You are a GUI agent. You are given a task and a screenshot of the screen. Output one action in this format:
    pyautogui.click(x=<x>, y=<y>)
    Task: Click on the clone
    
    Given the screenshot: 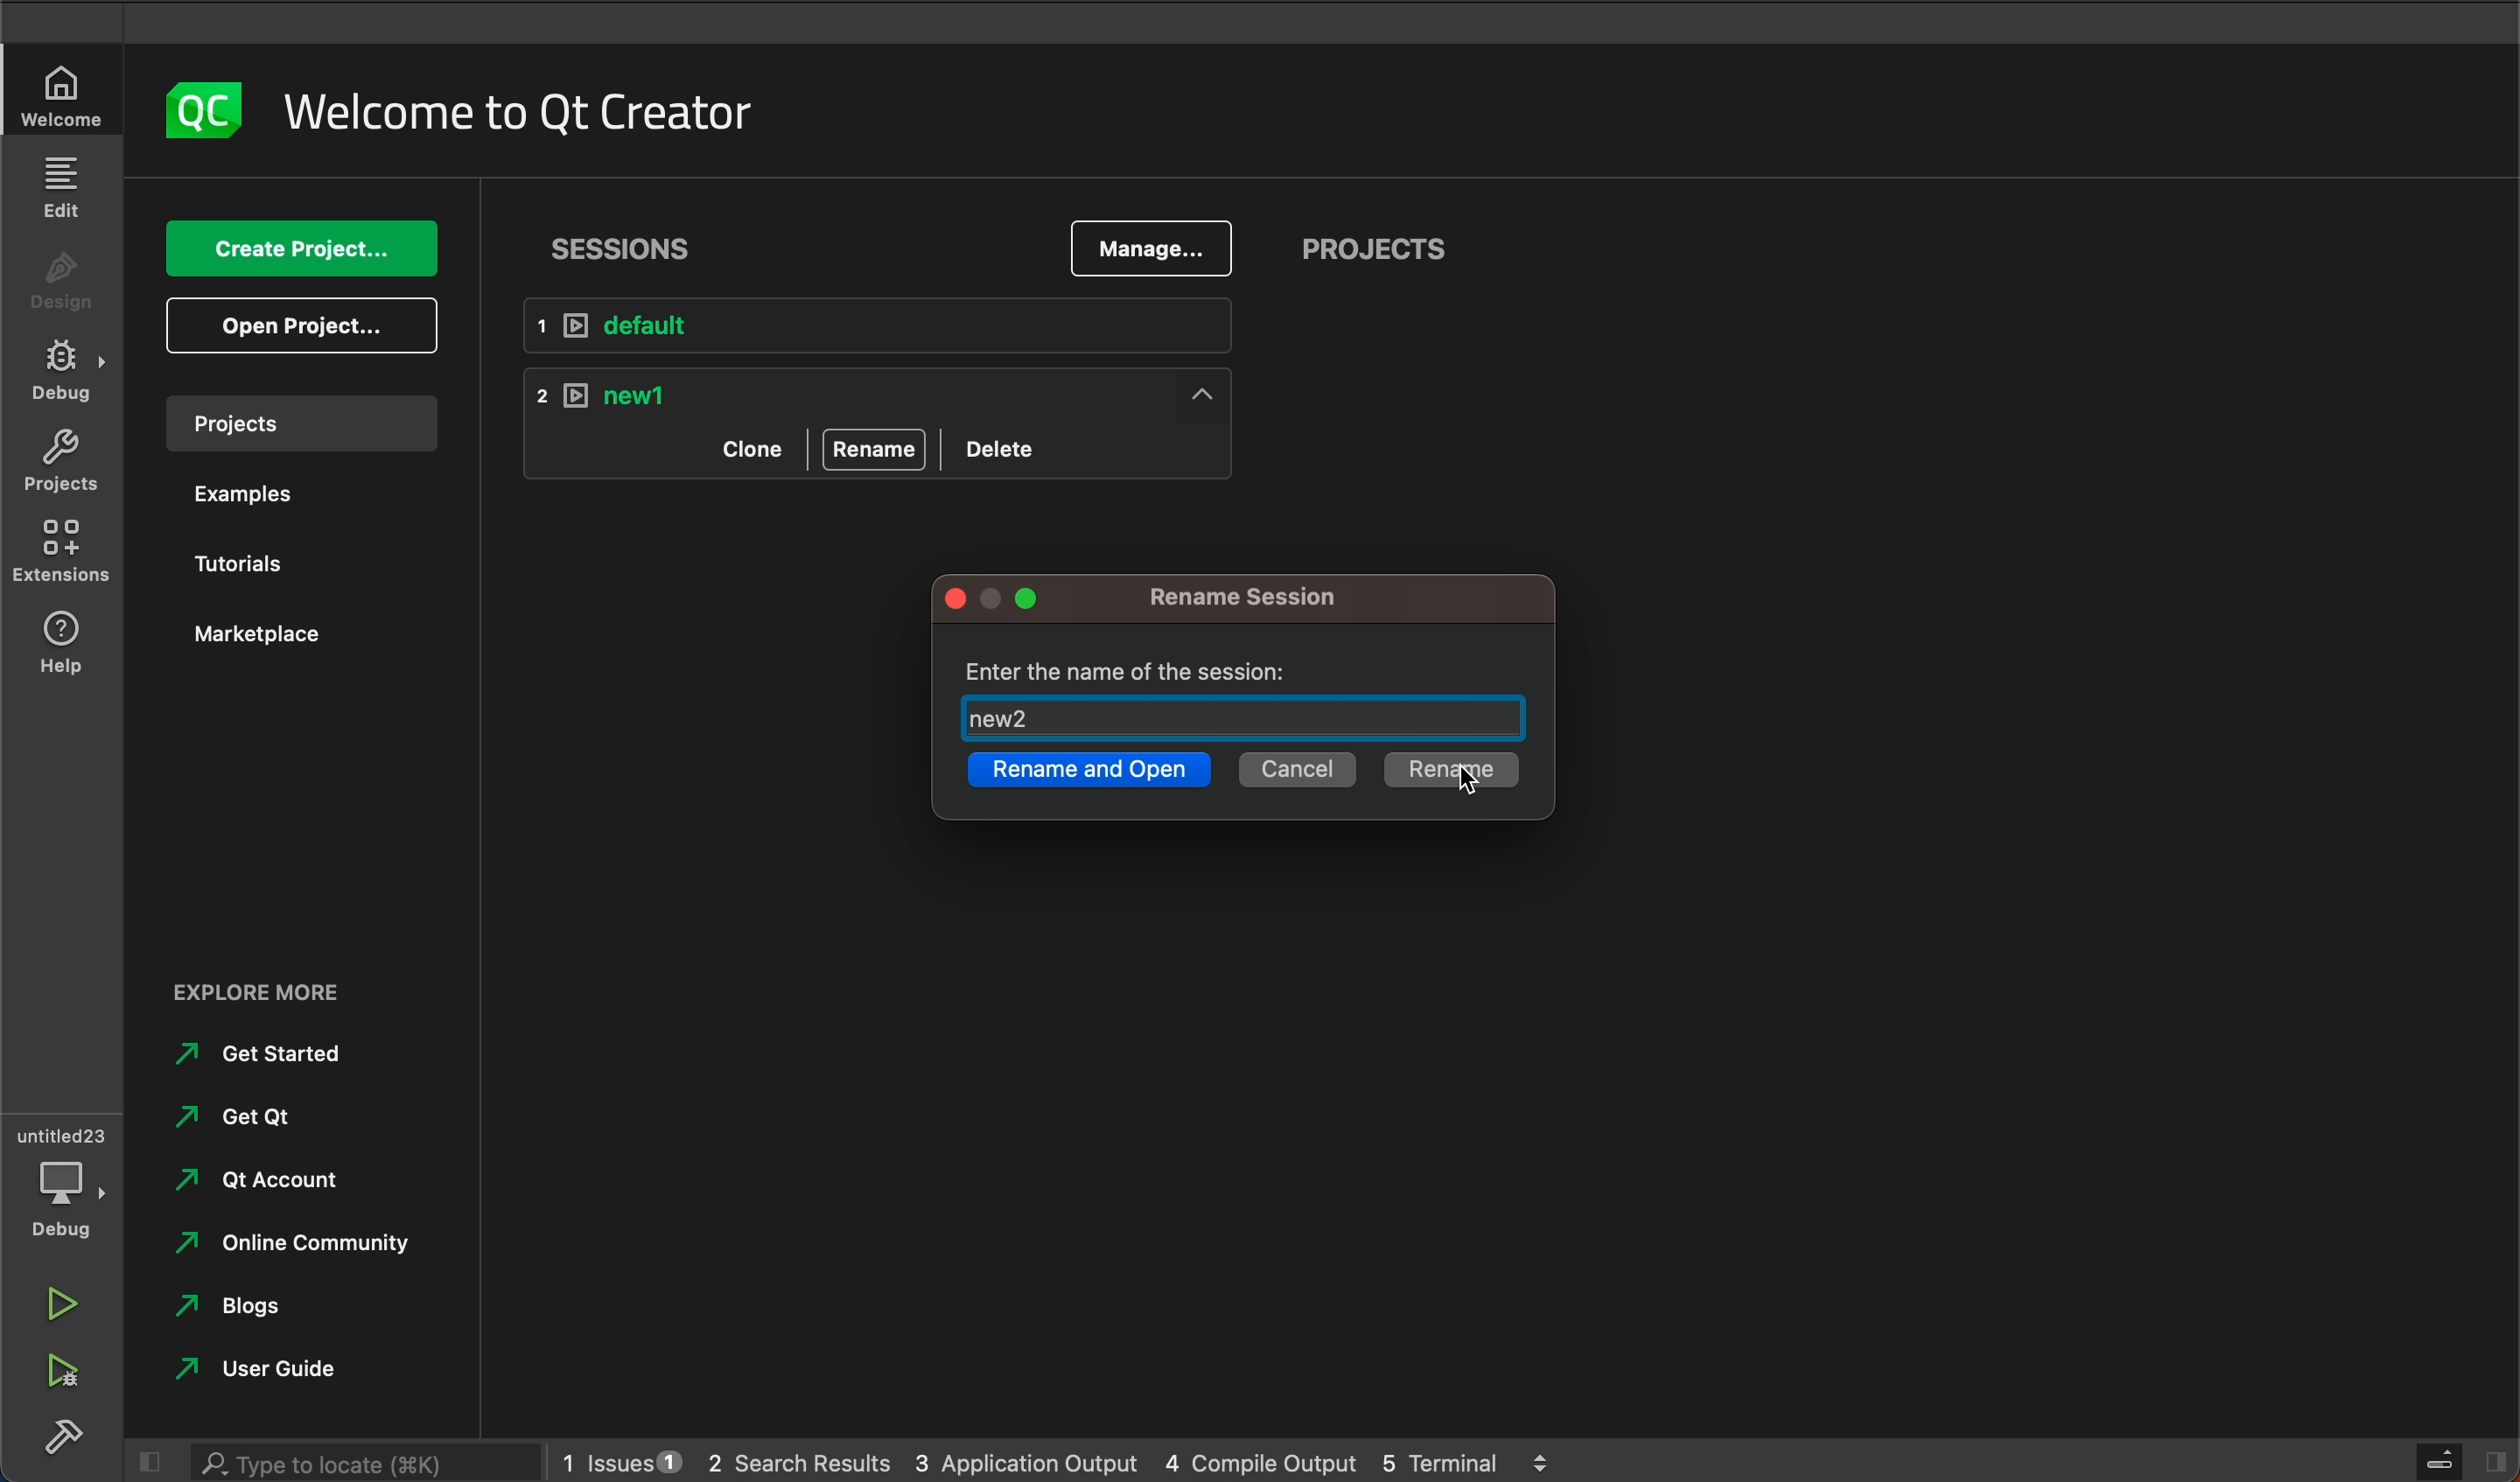 What is the action you would take?
    pyautogui.click(x=749, y=447)
    